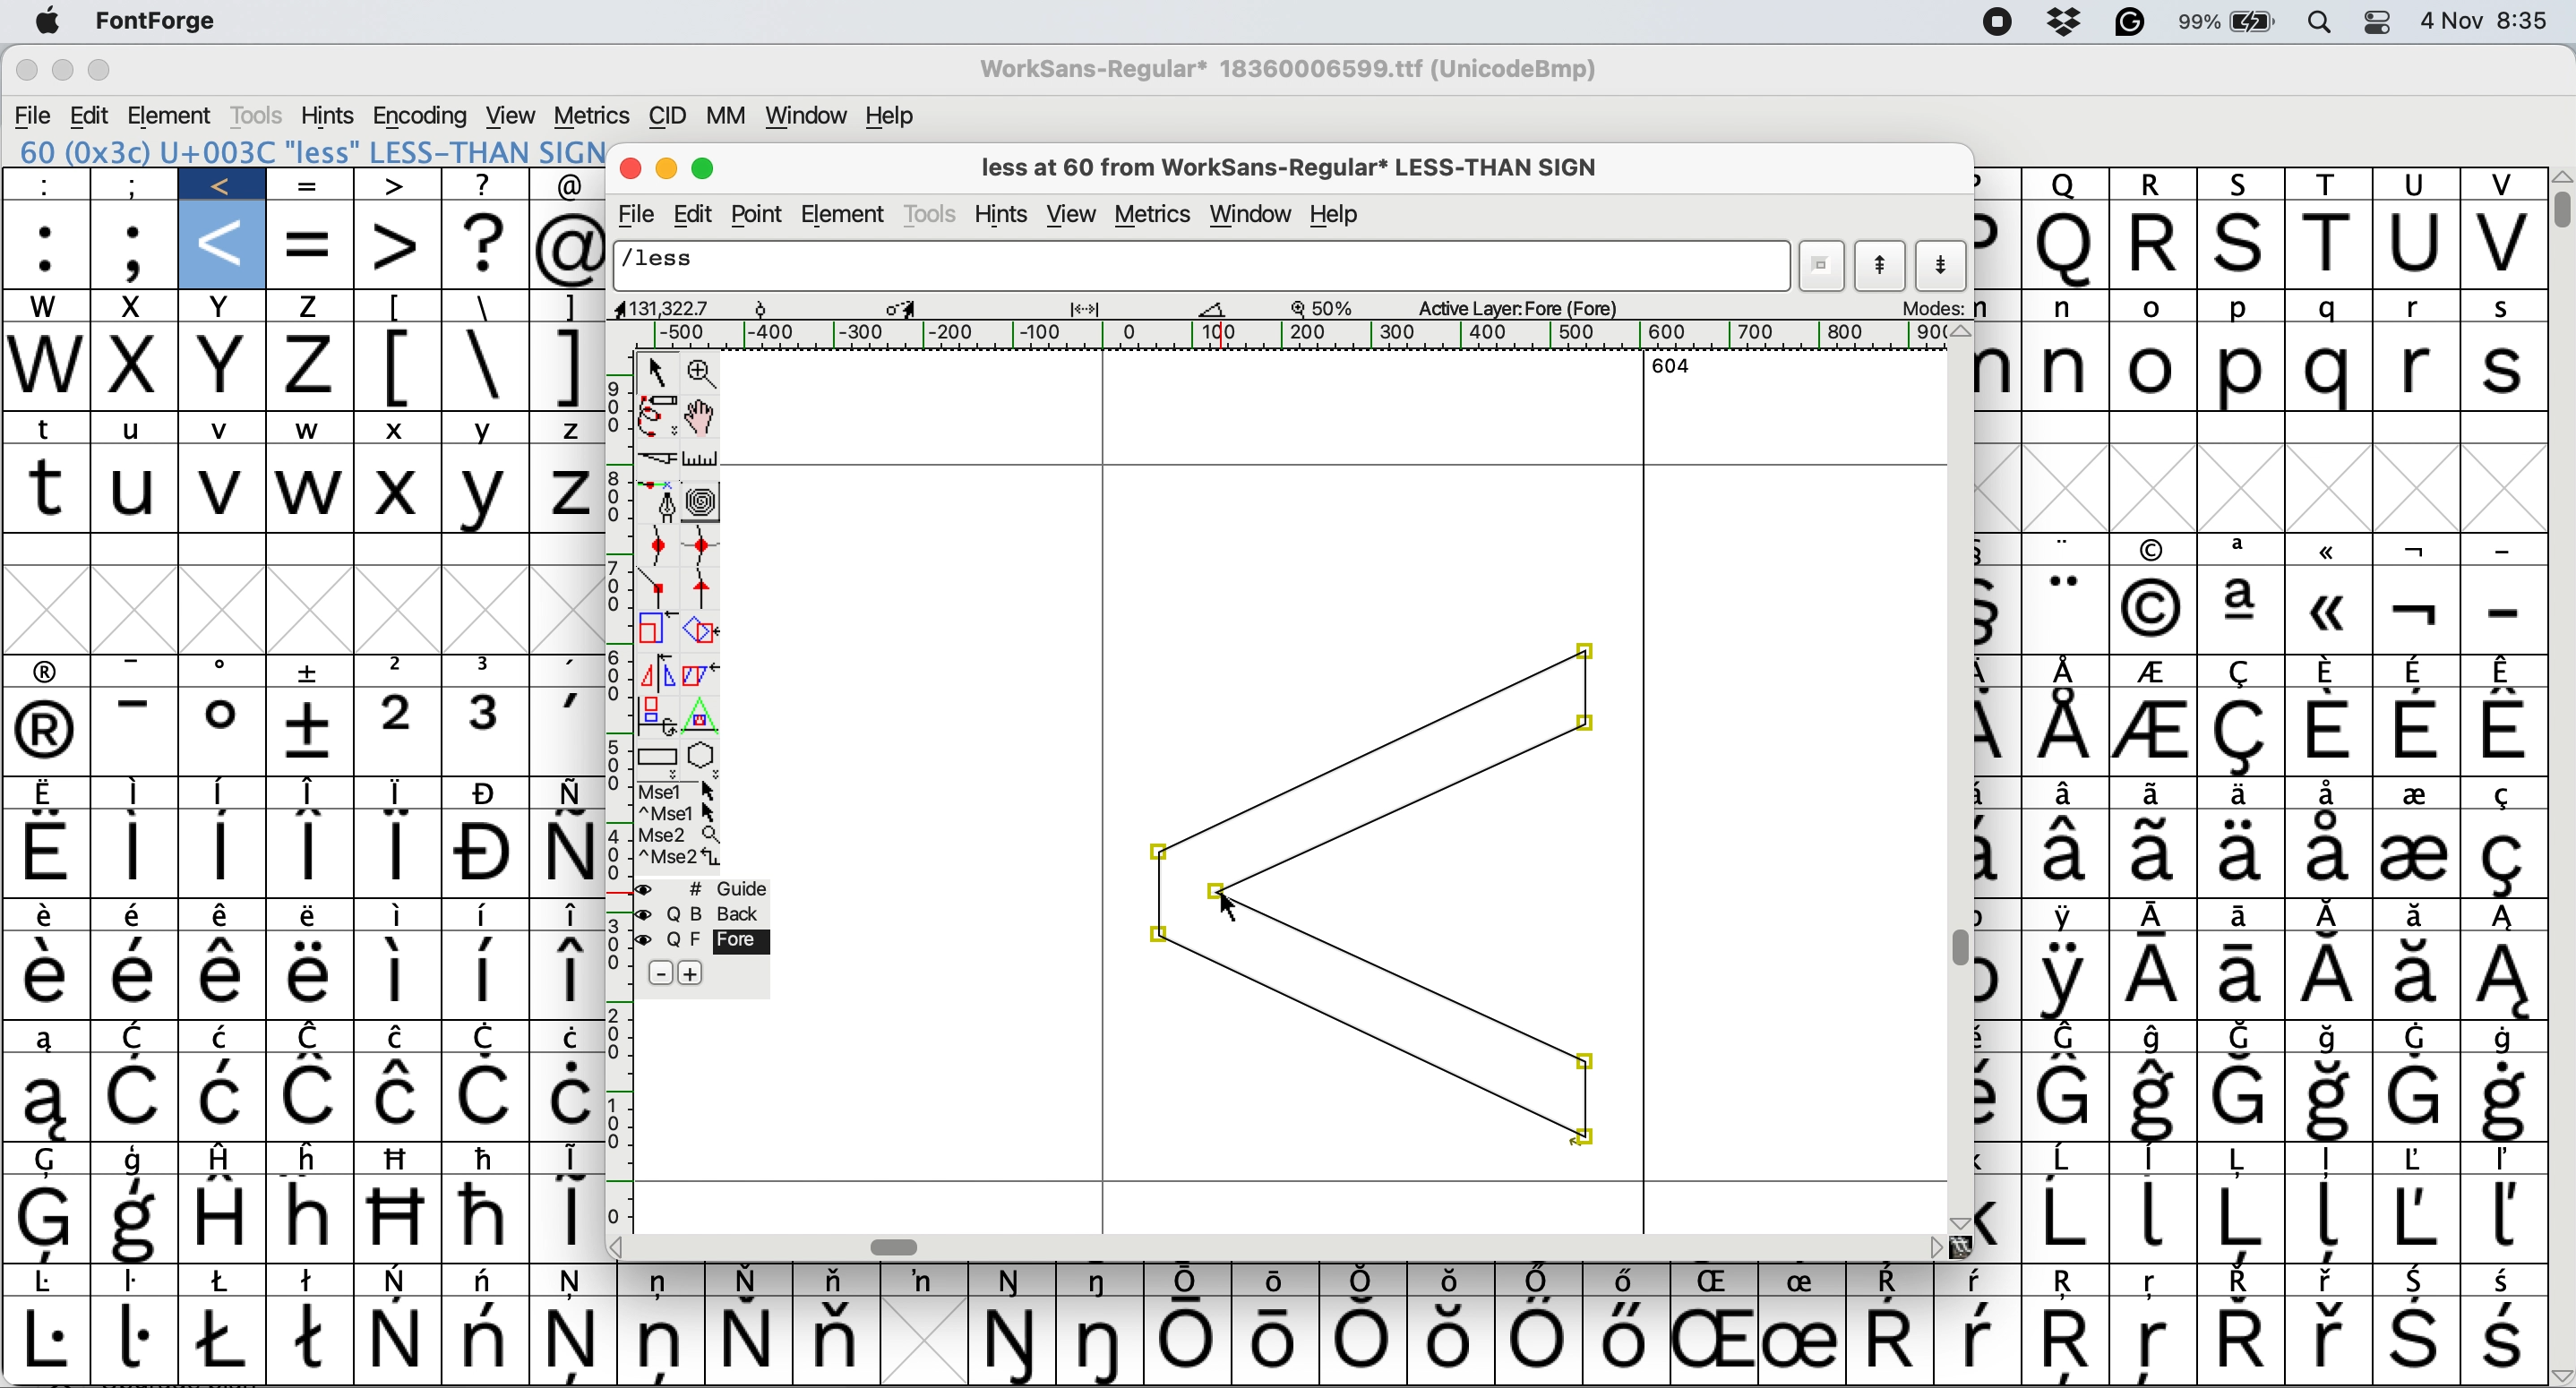 This screenshot has height=1388, width=2576. What do you see at coordinates (142, 854) in the screenshot?
I see `Symbol` at bounding box center [142, 854].